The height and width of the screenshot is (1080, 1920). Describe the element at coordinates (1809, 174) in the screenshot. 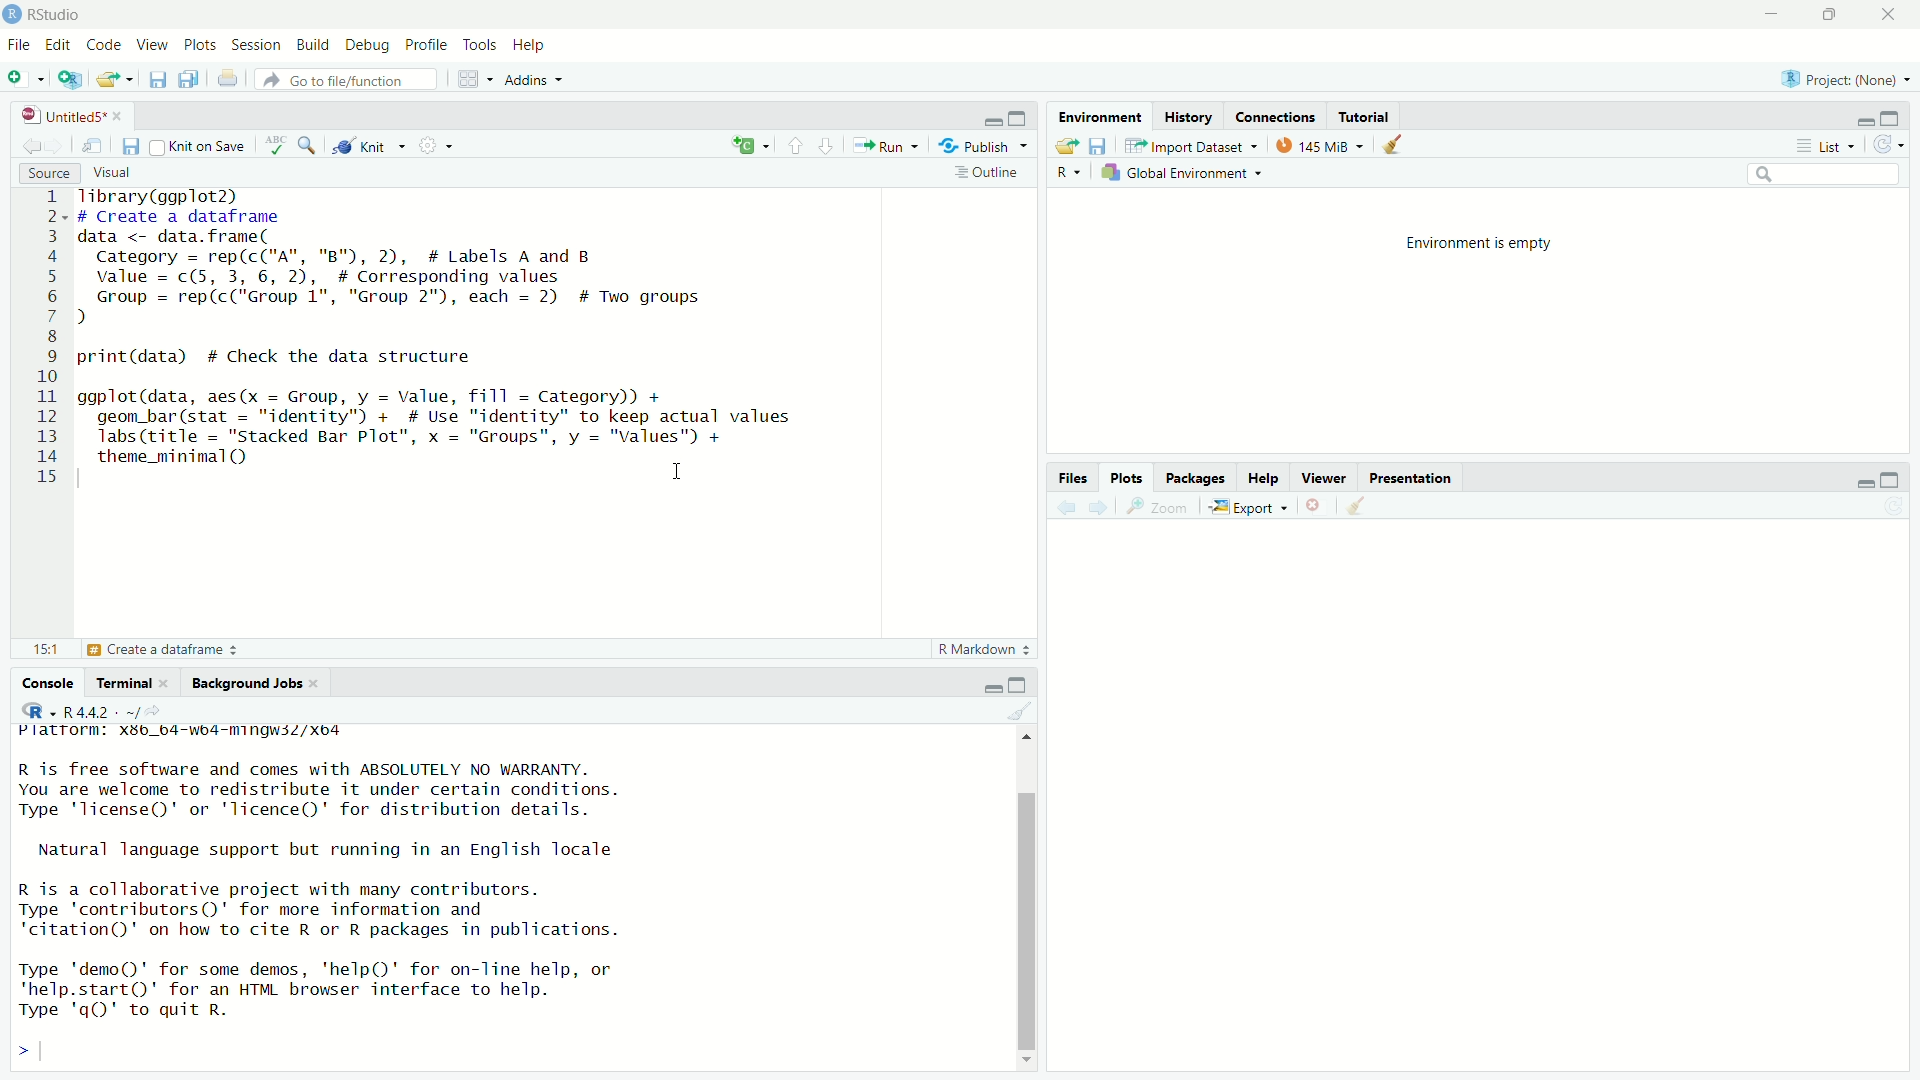

I see `Search bar` at that location.